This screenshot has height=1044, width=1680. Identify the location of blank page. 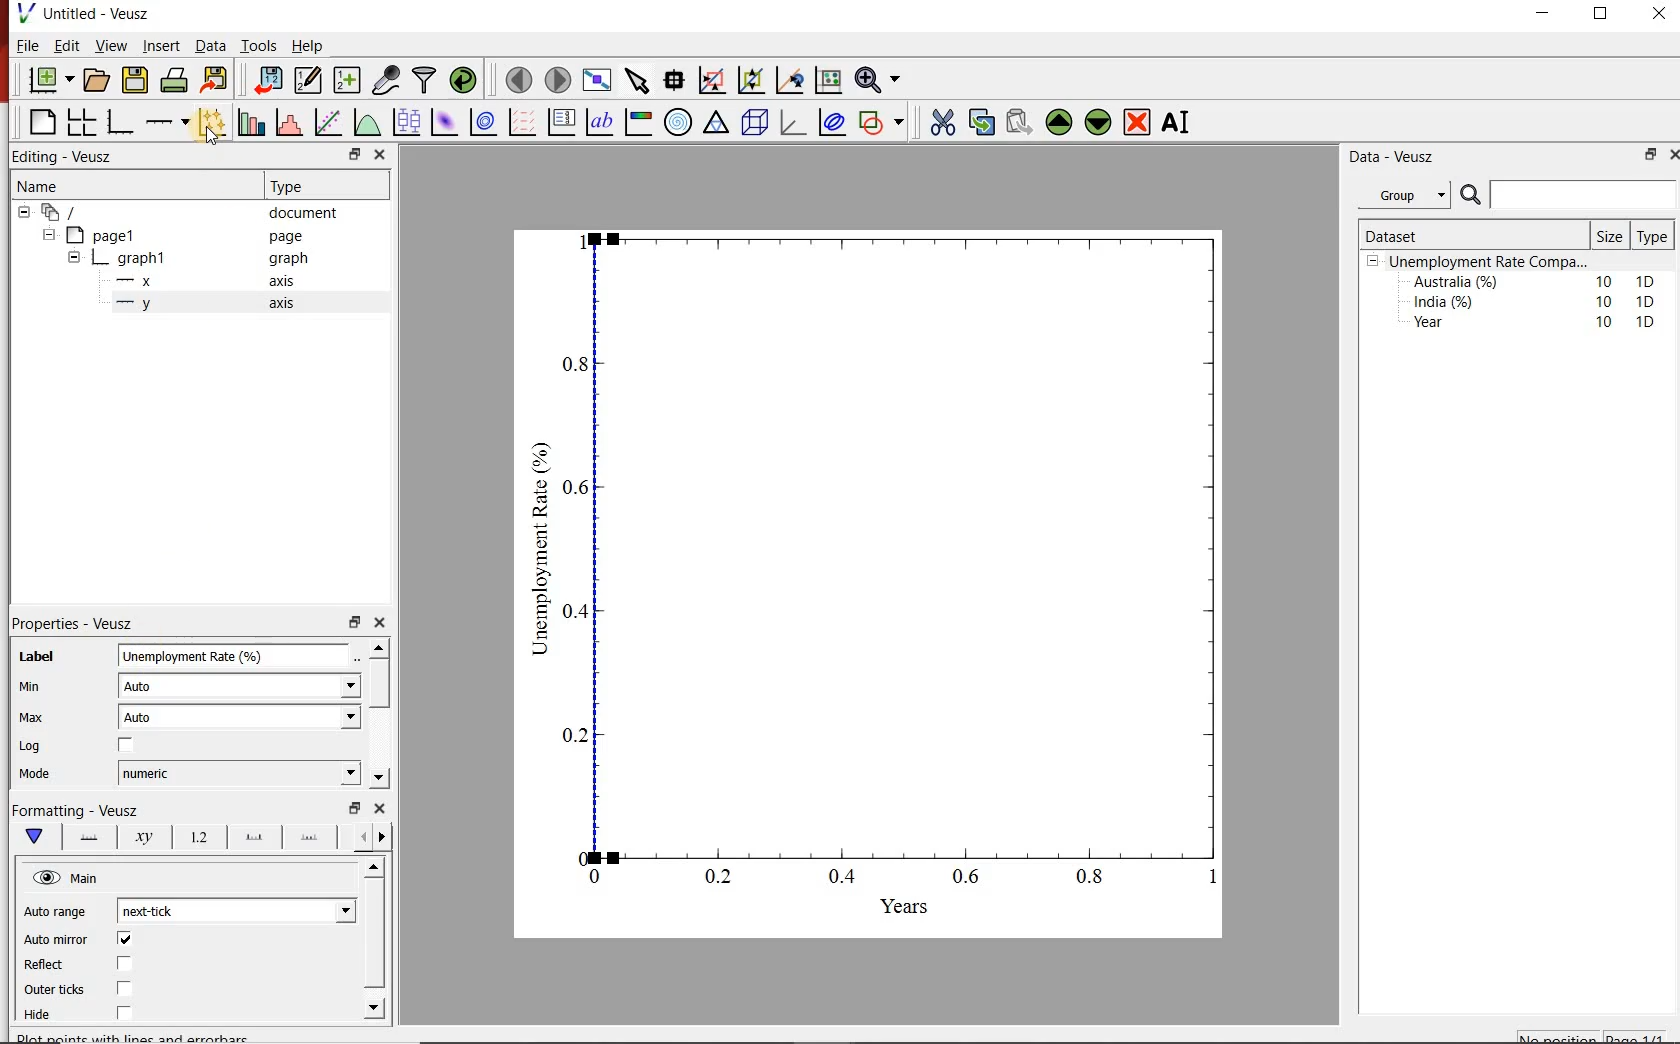
(41, 120).